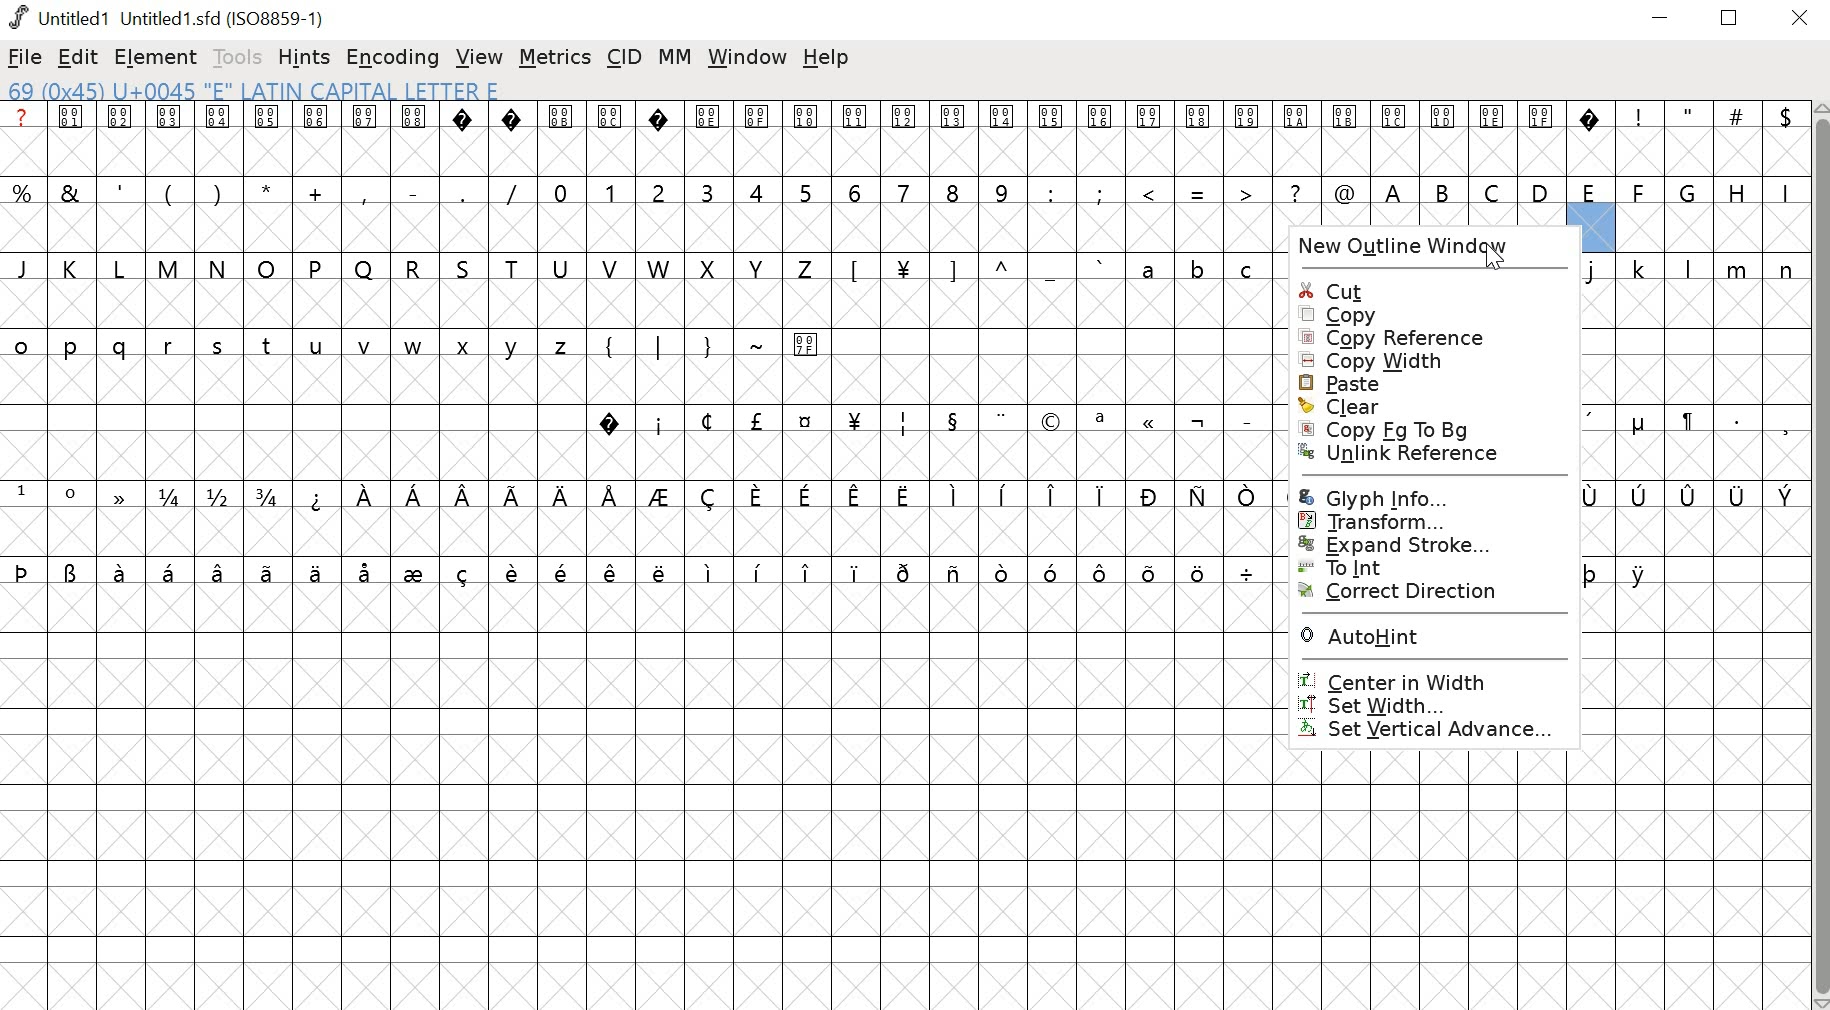 The height and width of the screenshot is (1010, 1830). Describe the element at coordinates (1414, 544) in the screenshot. I see `EXPAND STROKE` at that location.